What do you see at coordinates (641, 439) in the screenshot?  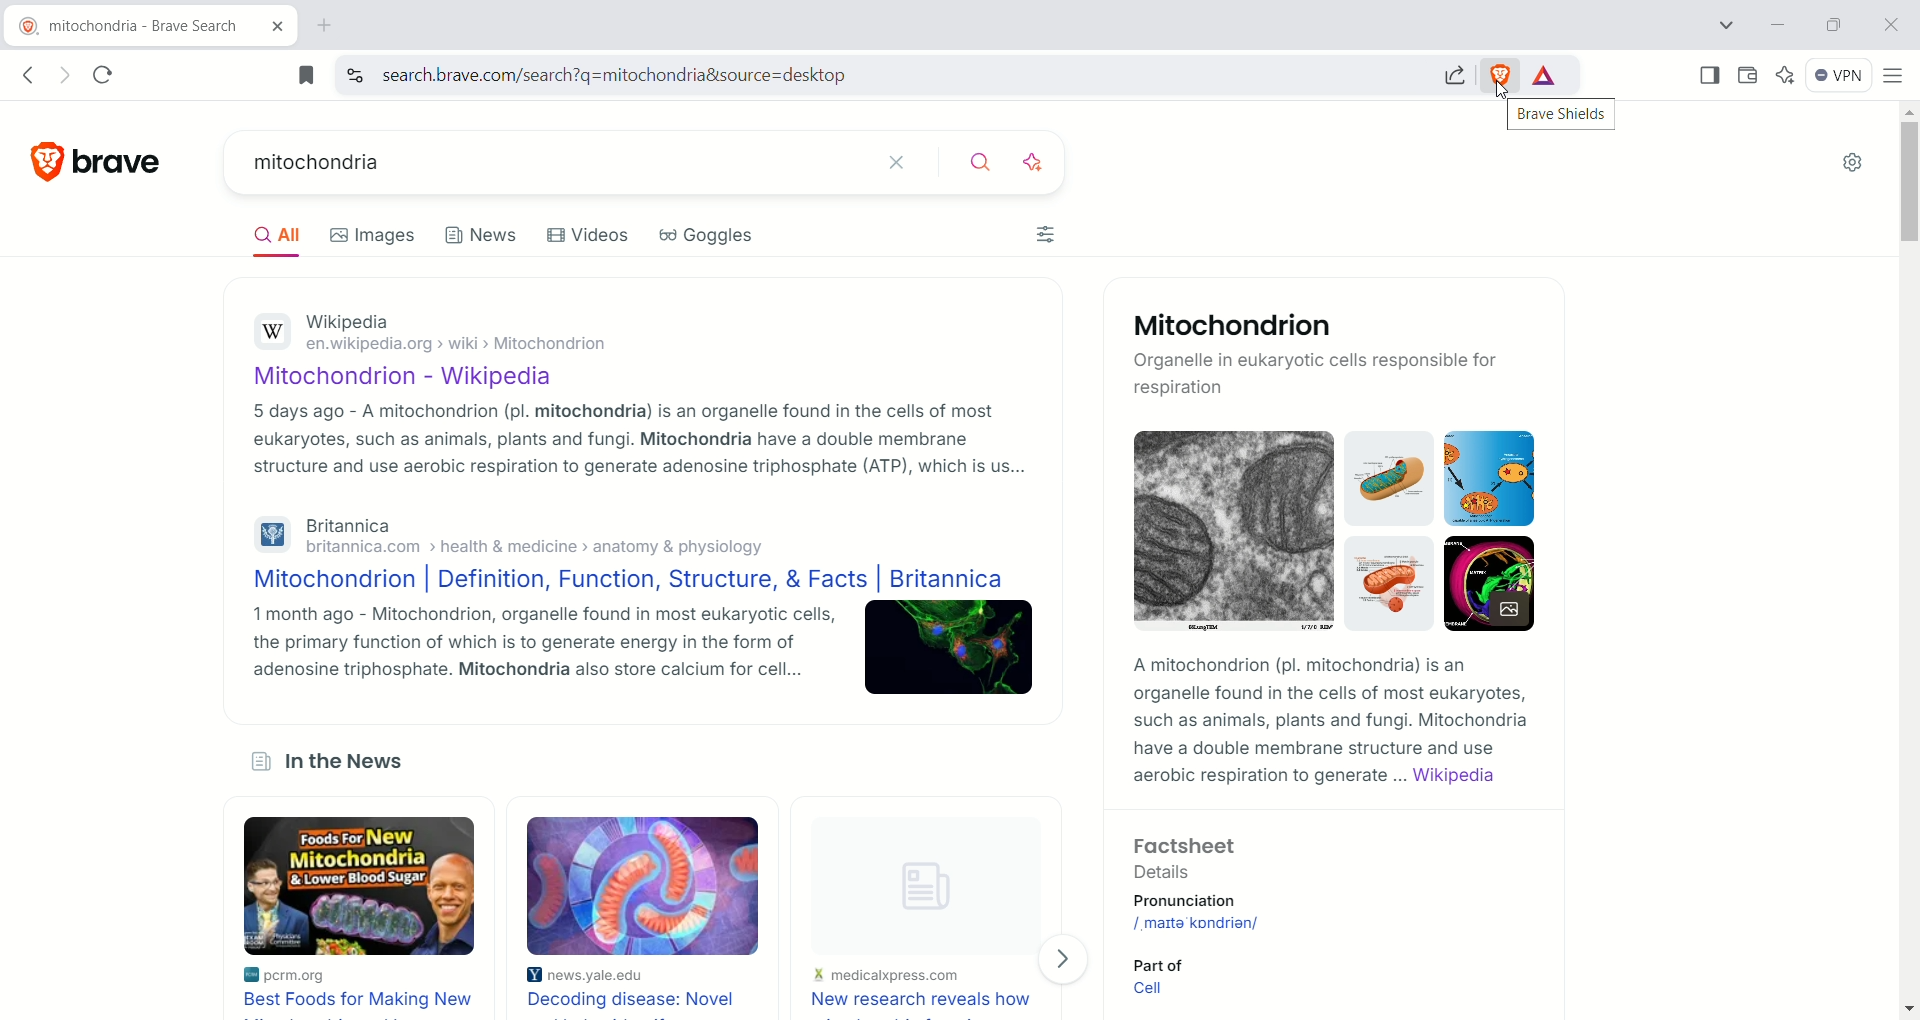 I see `5 days ago - A mitochondrion (pl. mitochondria) is an organelle found in the cells of most
eukaryotes, such as animals, plants and fungi. Mitochondria have a double membrane
structure and use aerobic respiration to generate adenosine triphosphate (ATP), which is us...` at bounding box center [641, 439].